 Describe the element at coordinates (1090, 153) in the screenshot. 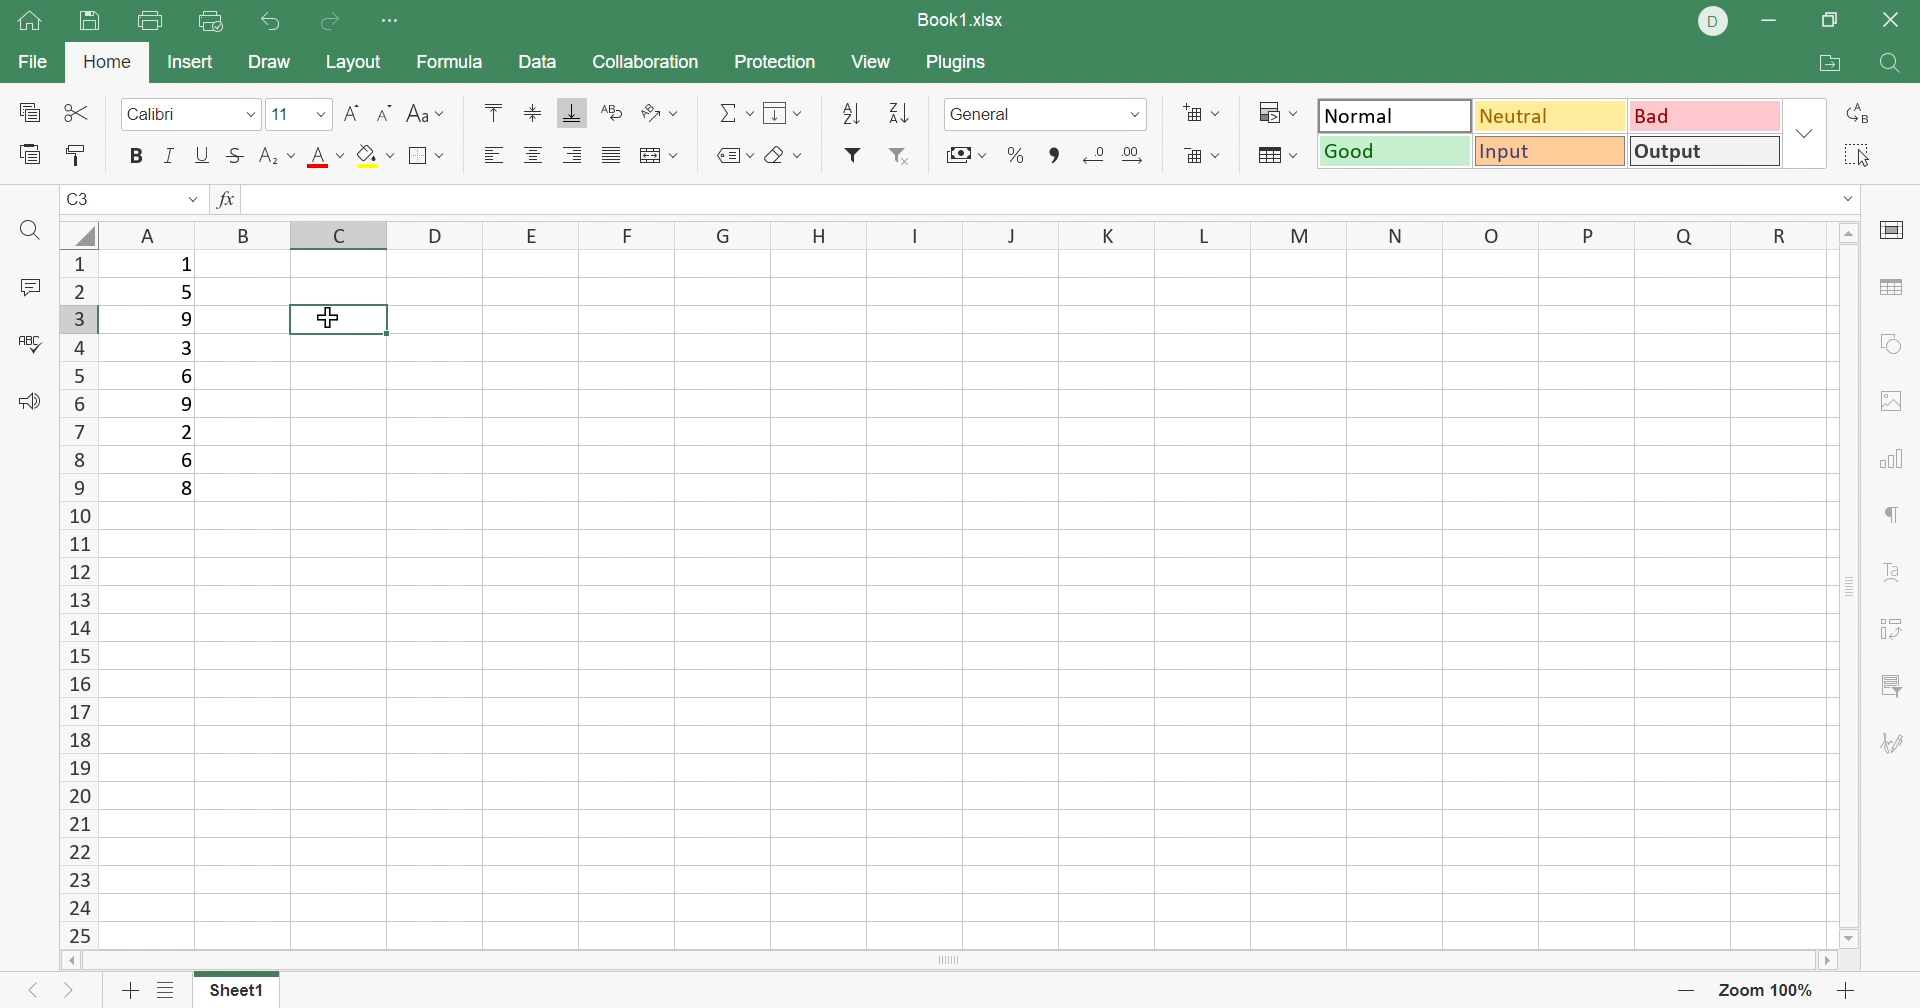

I see `Decrease decimal` at that location.